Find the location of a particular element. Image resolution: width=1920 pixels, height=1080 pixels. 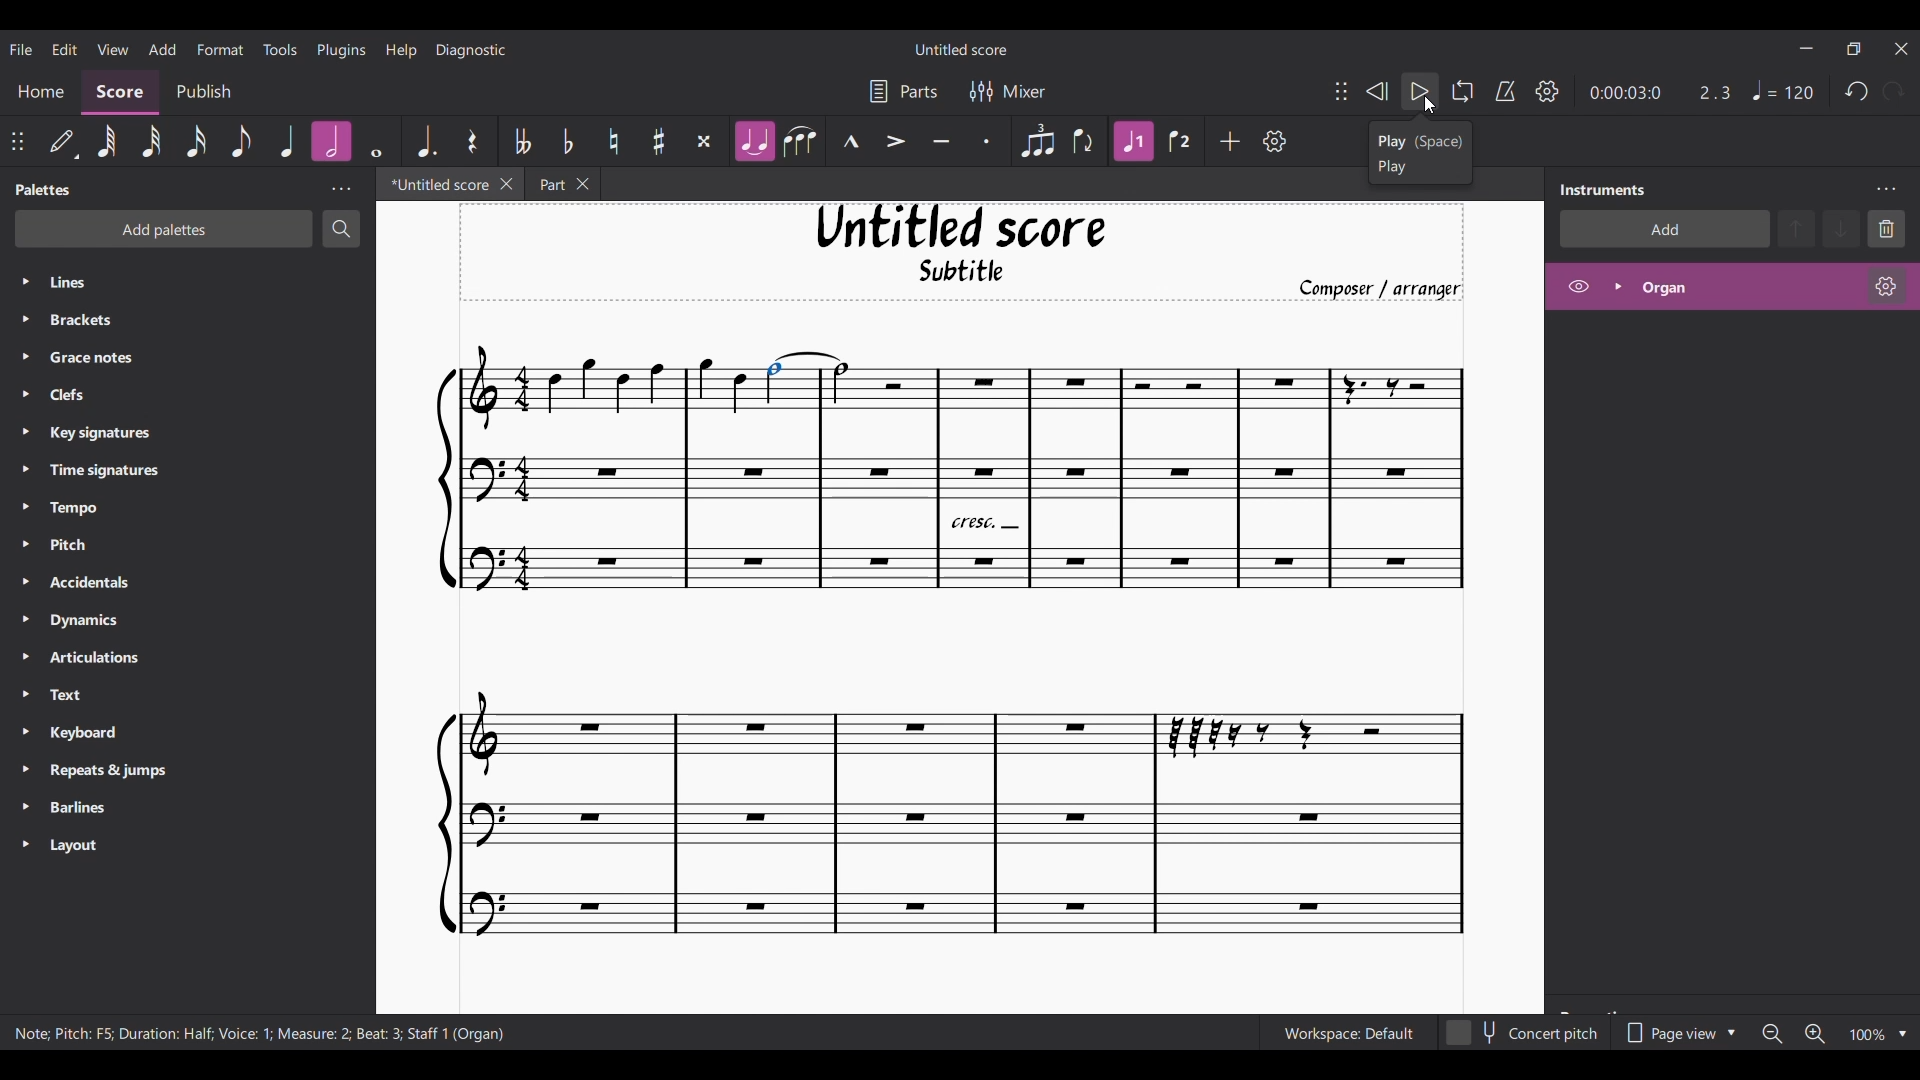

64th note is located at coordinates (108, 143).